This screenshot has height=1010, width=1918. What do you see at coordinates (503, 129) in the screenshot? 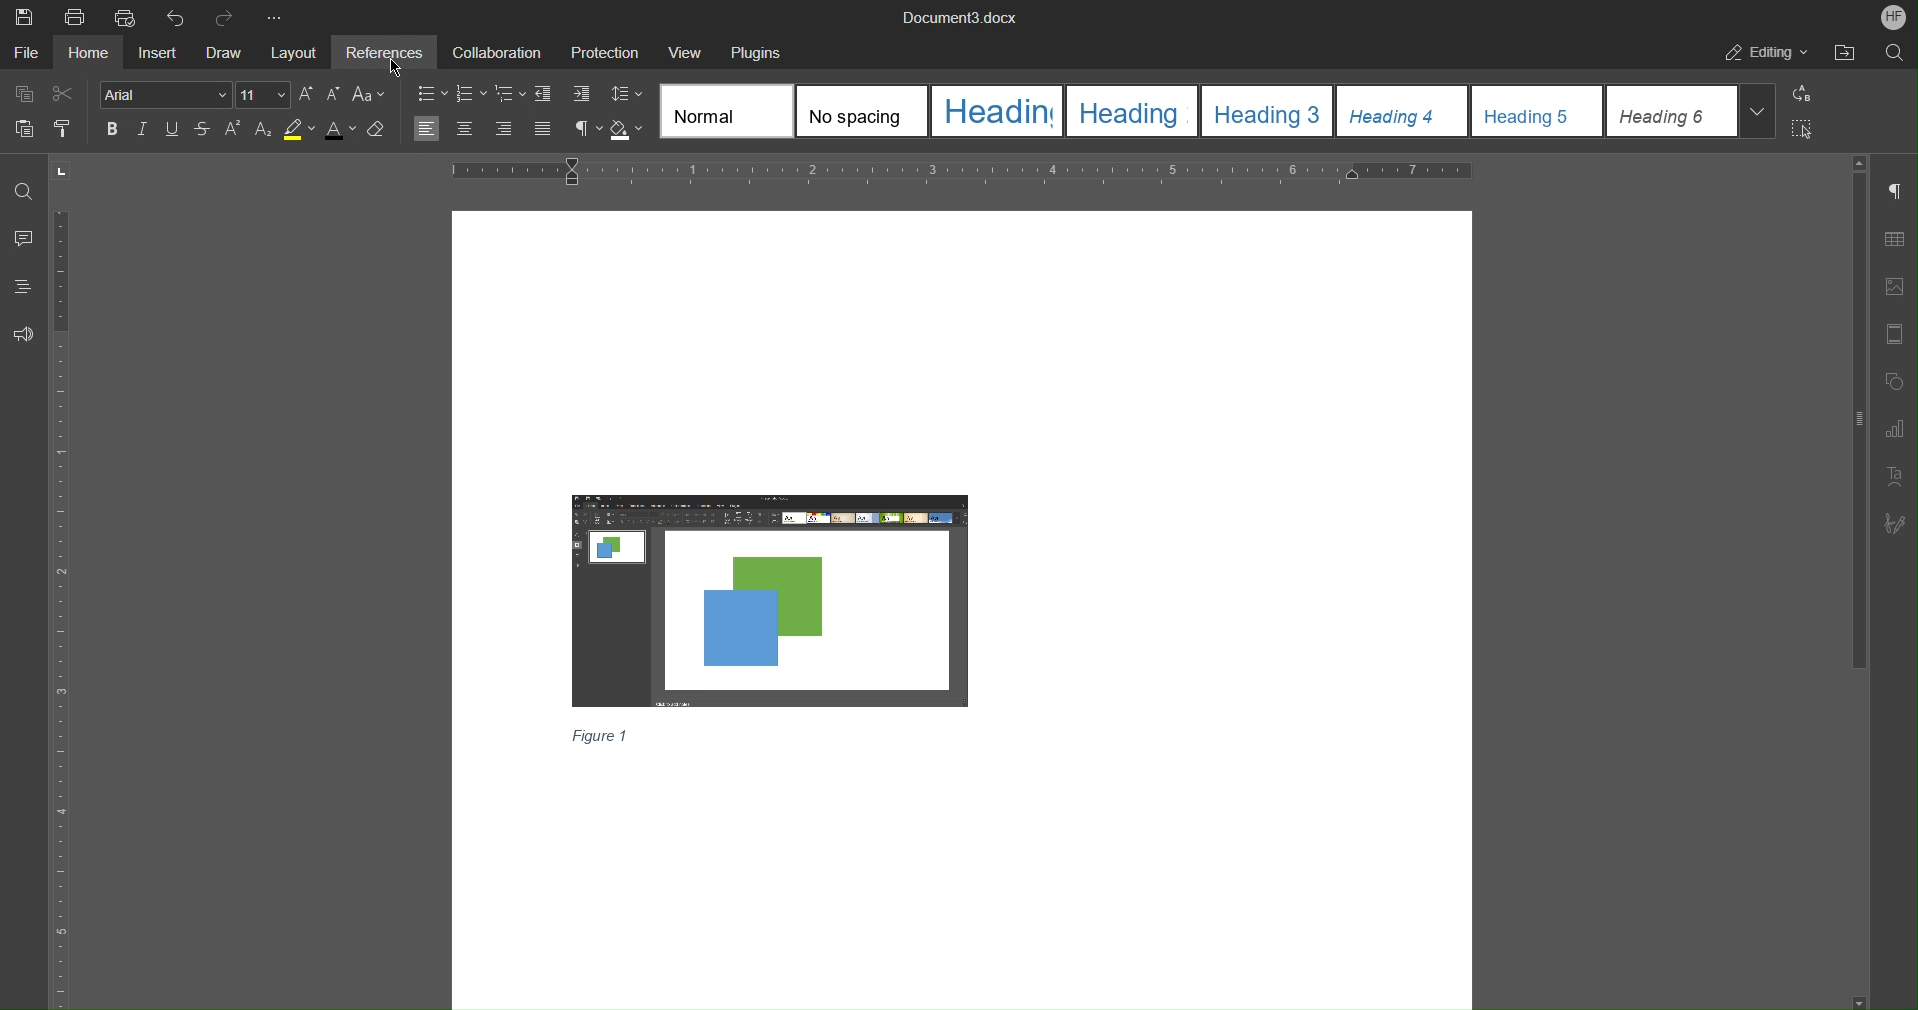
I see `Align right` at bounding box center [503, 129].